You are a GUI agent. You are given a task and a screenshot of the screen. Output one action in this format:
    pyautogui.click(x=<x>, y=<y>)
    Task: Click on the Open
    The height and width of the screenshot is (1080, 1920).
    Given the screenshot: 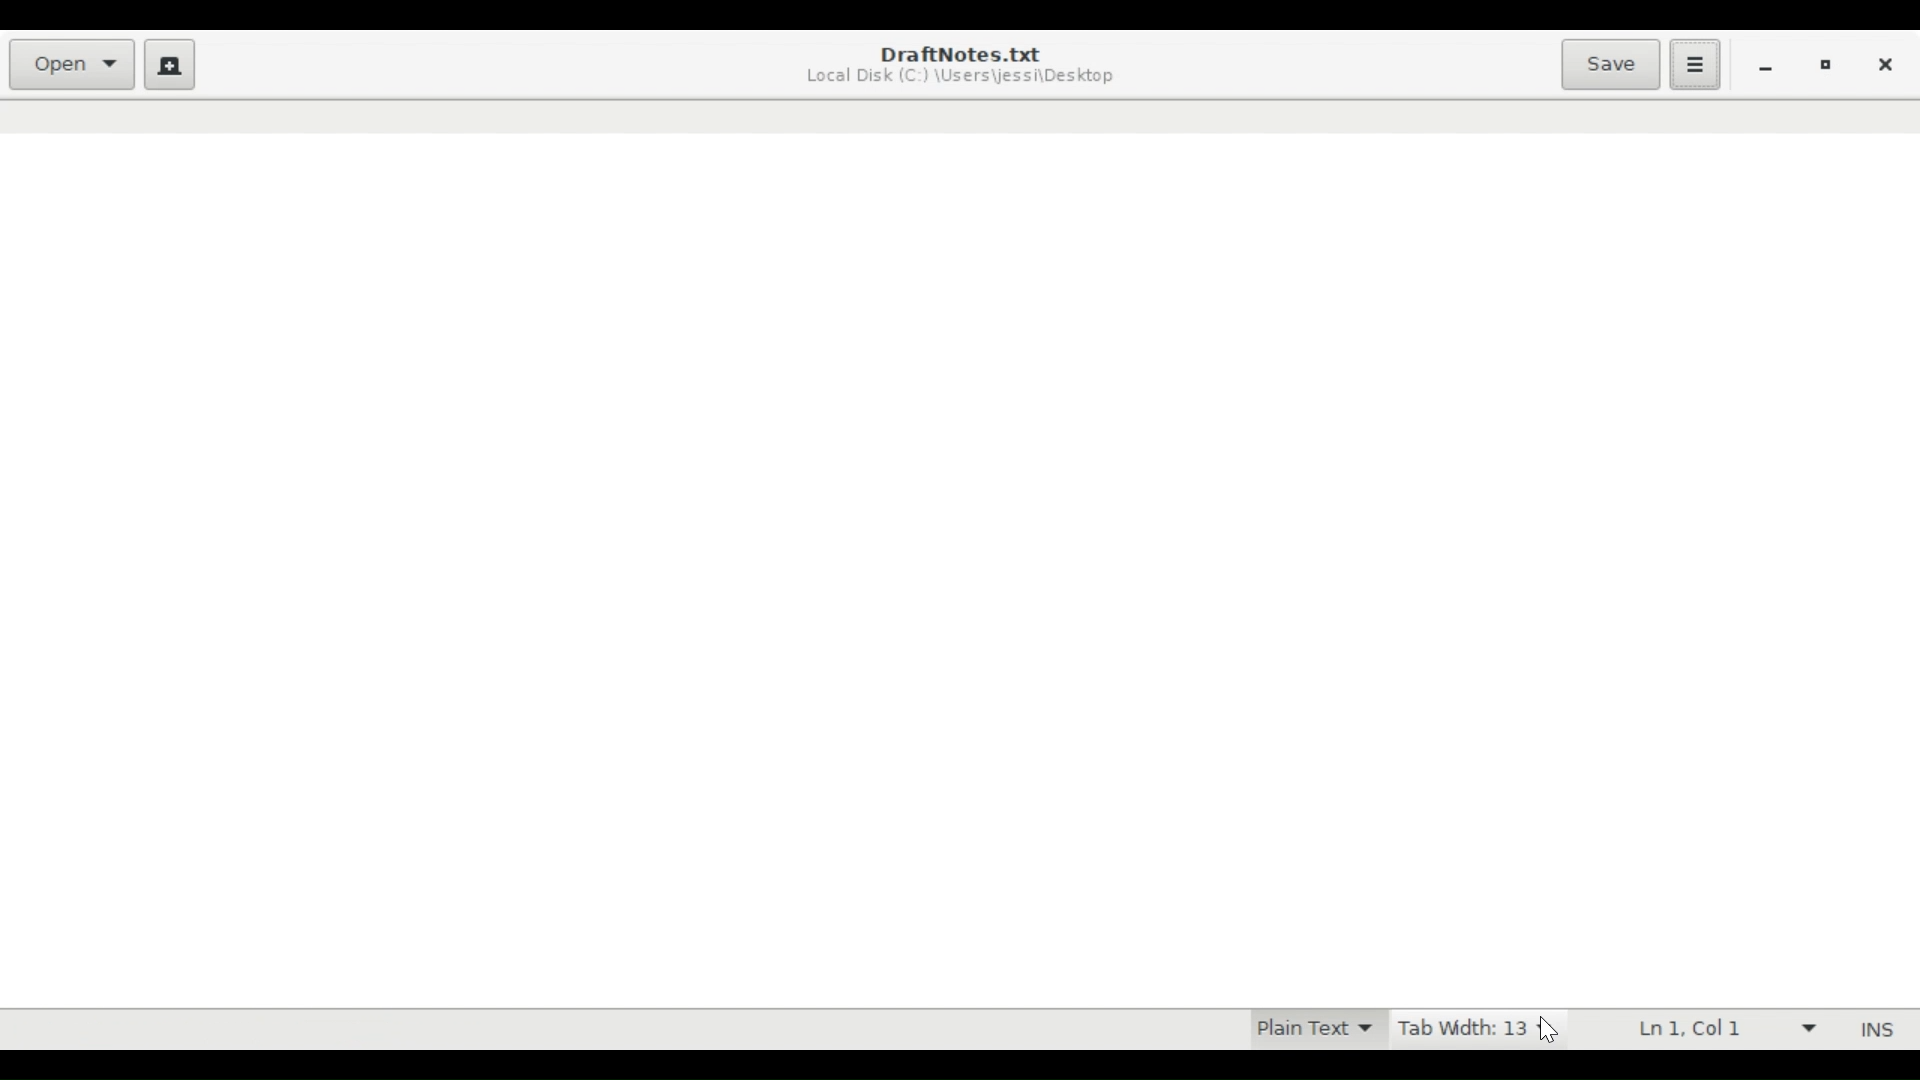 What is the action you would take?
    pyautogui.click(x=74, y=65)
    